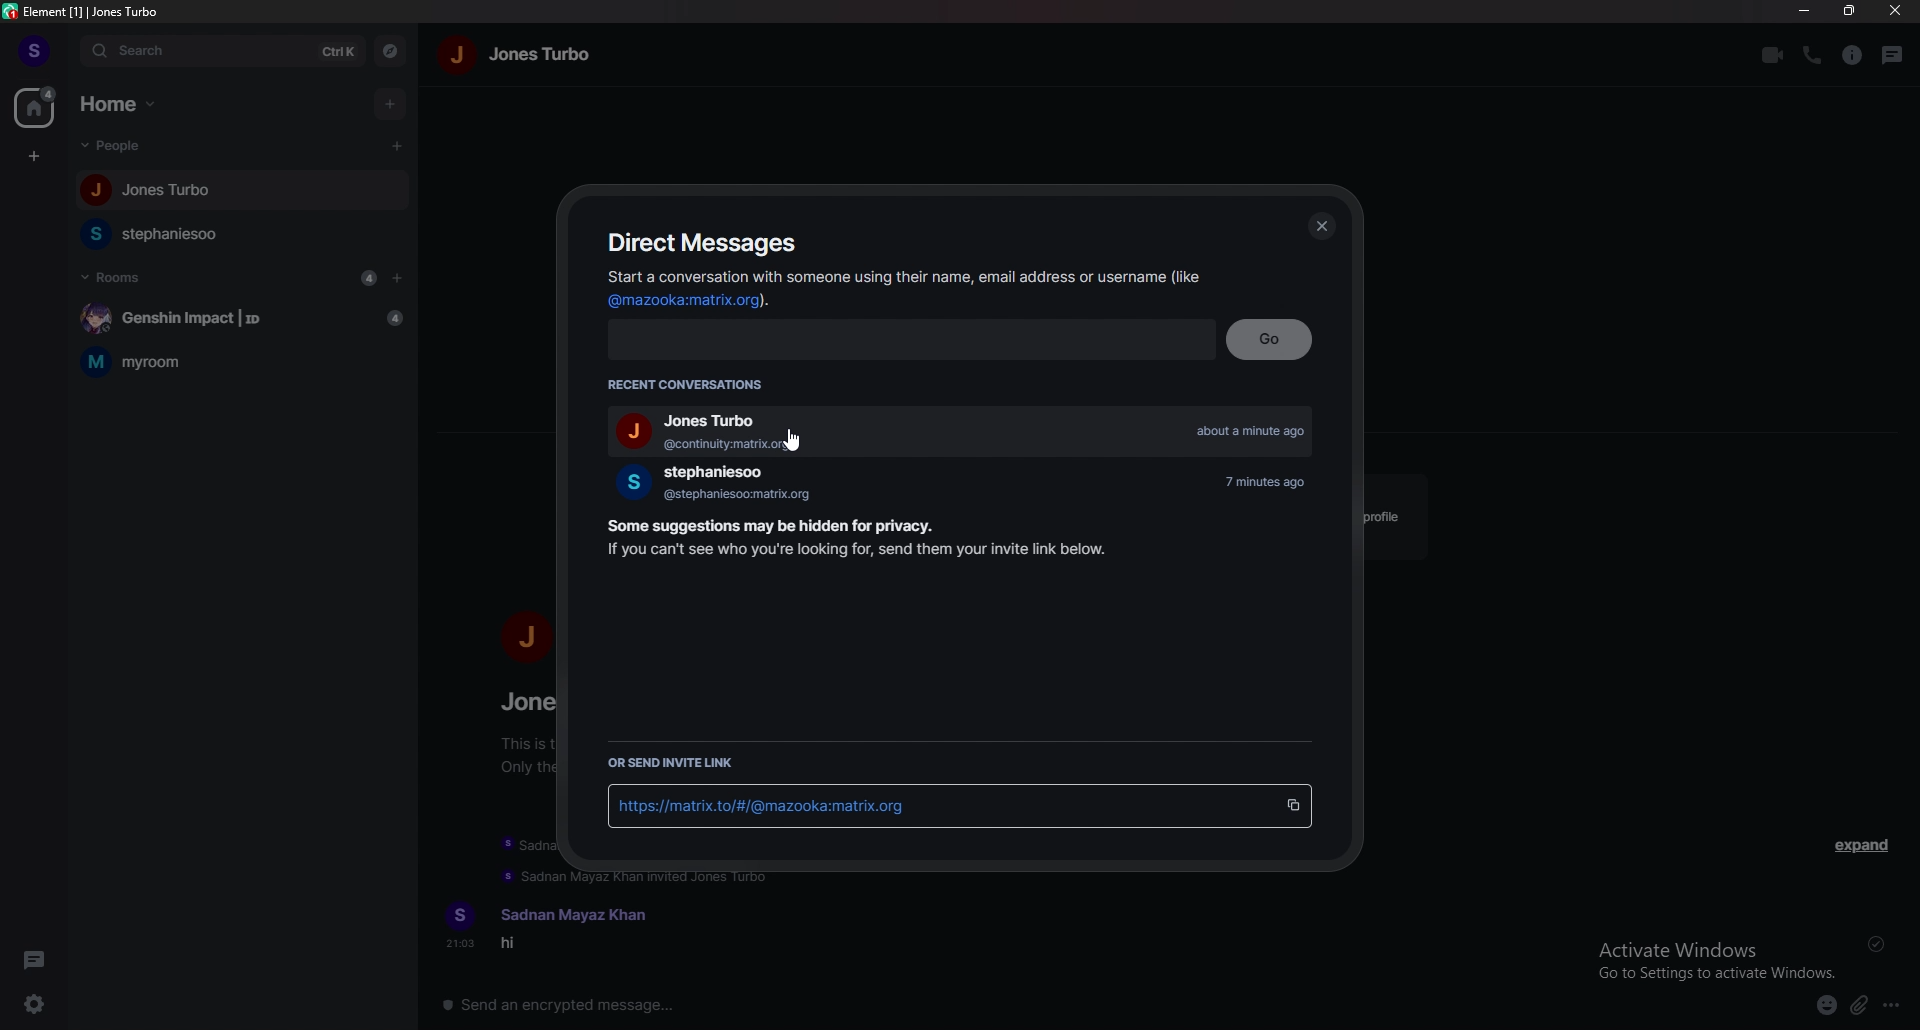 This screenshot has height=1030, width=1920. Describe the element at coordinates (119, 146) in the screenshot. I see `people` at that location.